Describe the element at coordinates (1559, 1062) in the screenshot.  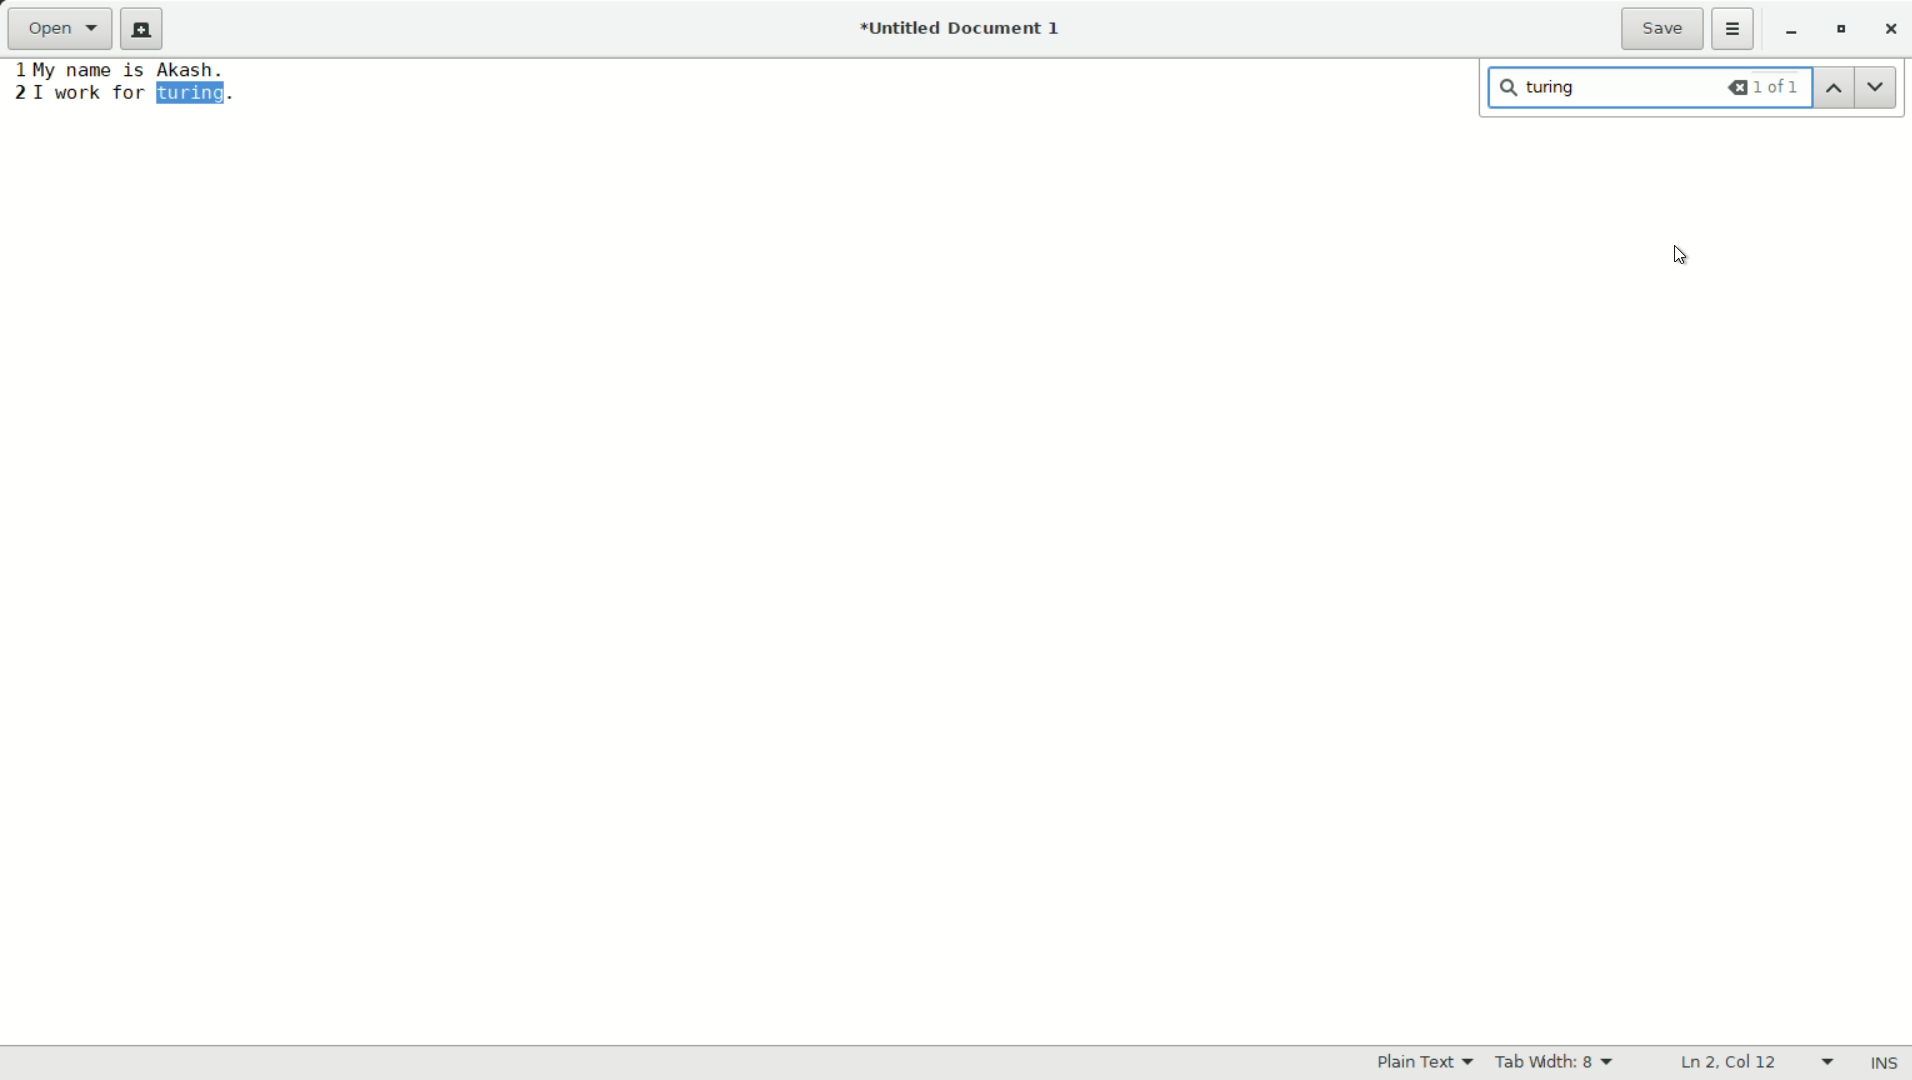
I see `tab width` at that location.